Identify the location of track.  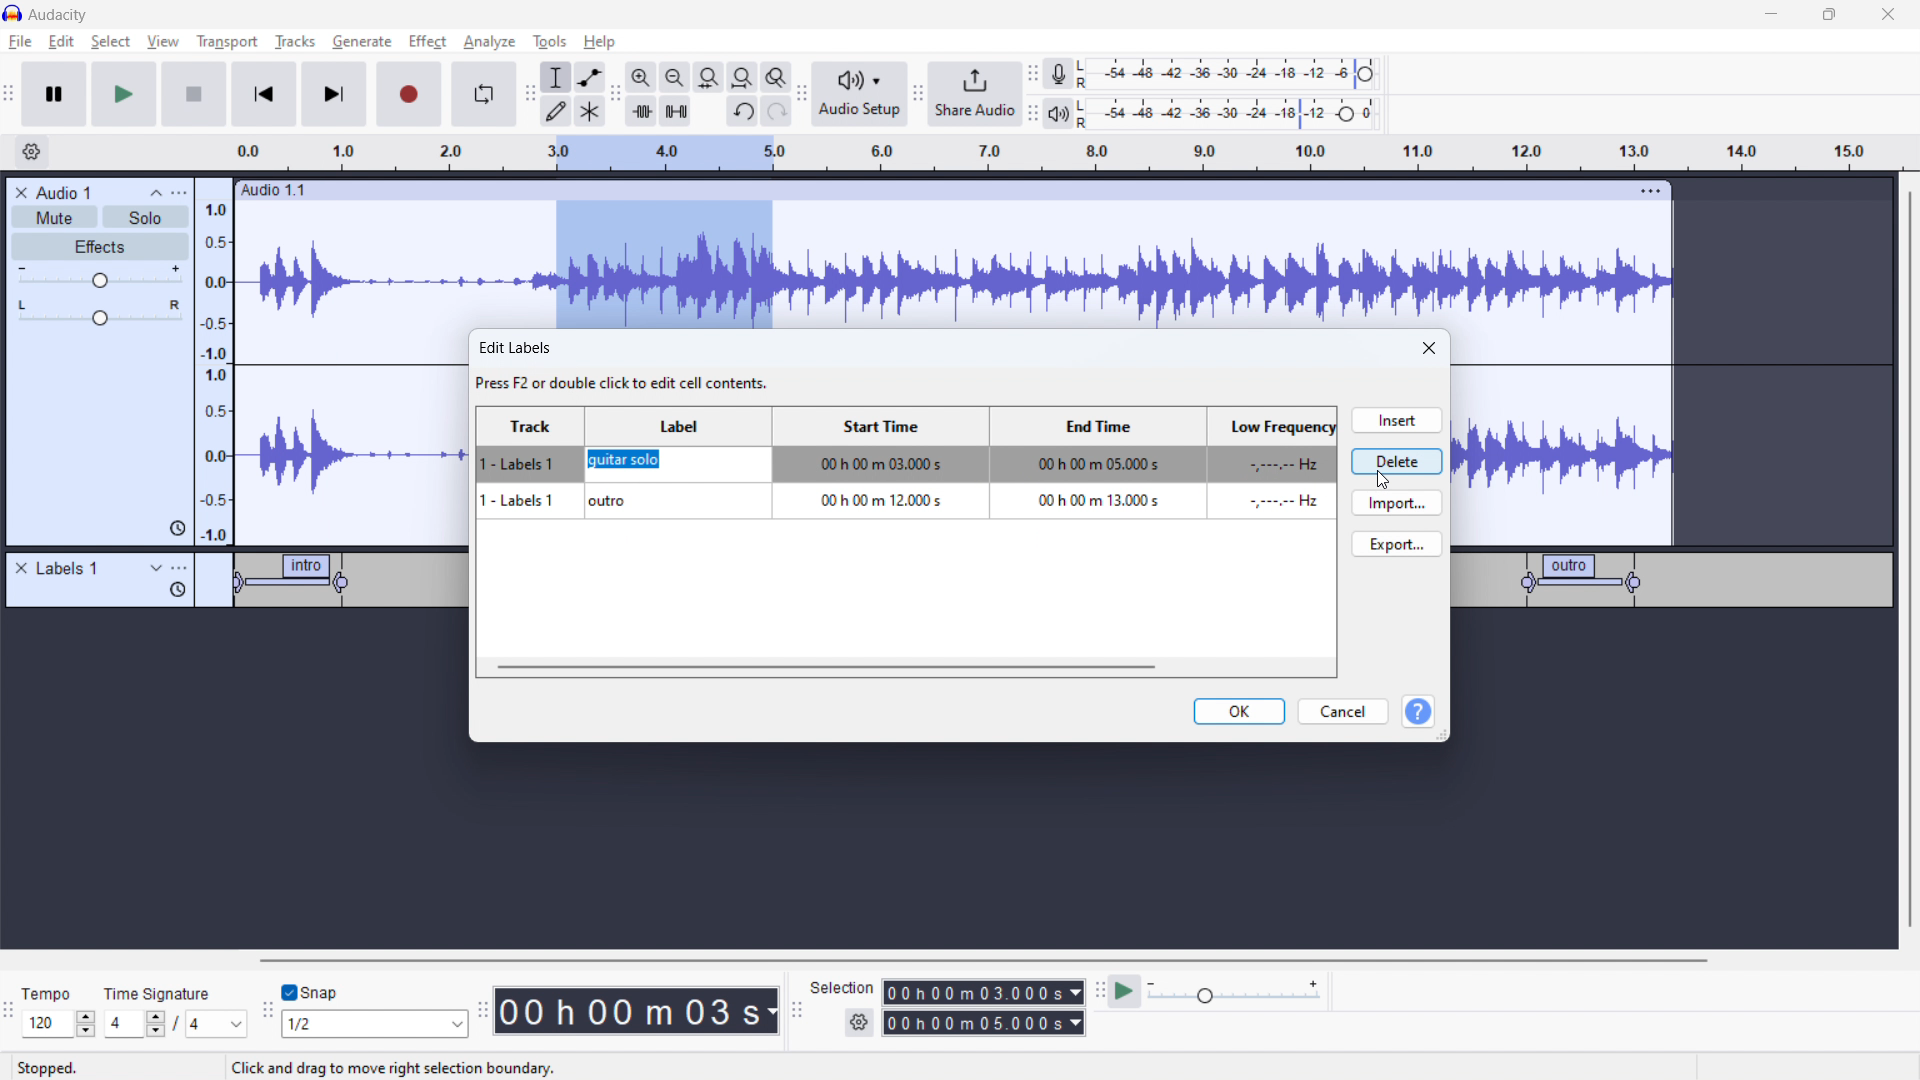
(533, 481).